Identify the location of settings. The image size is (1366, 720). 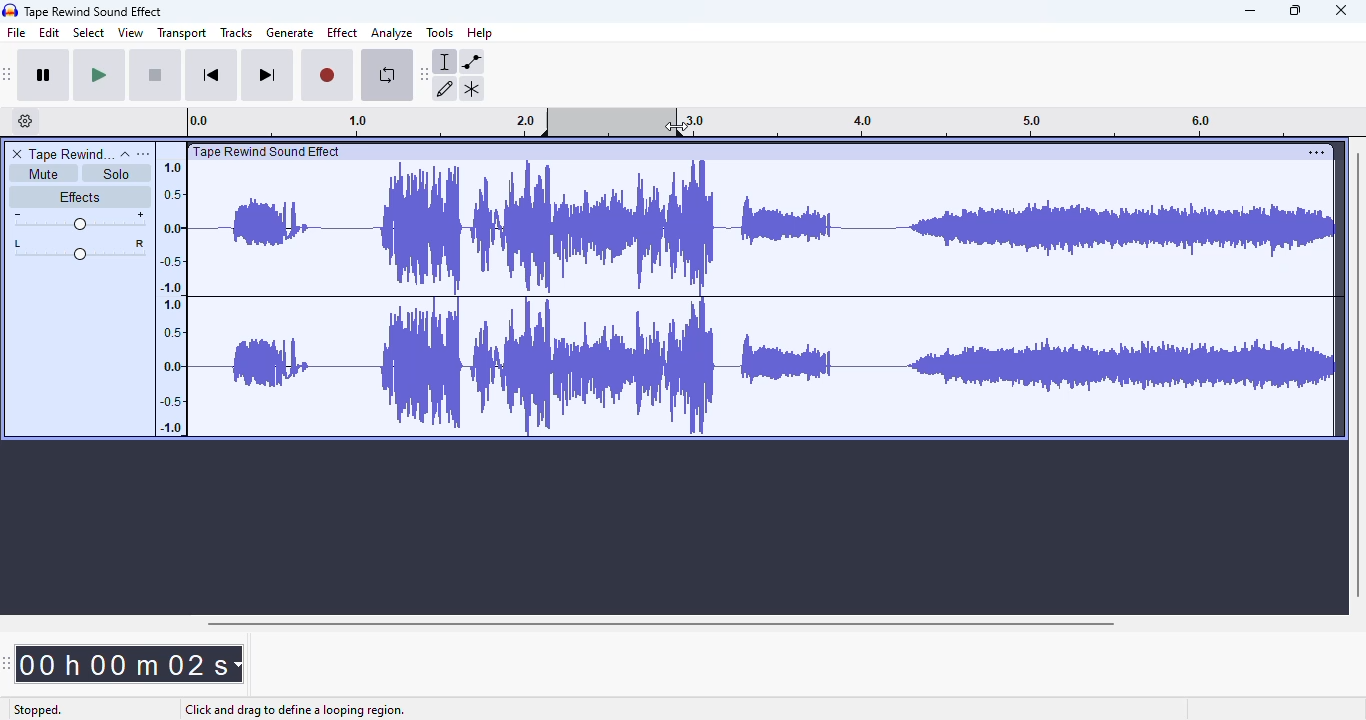
(1316, 152).